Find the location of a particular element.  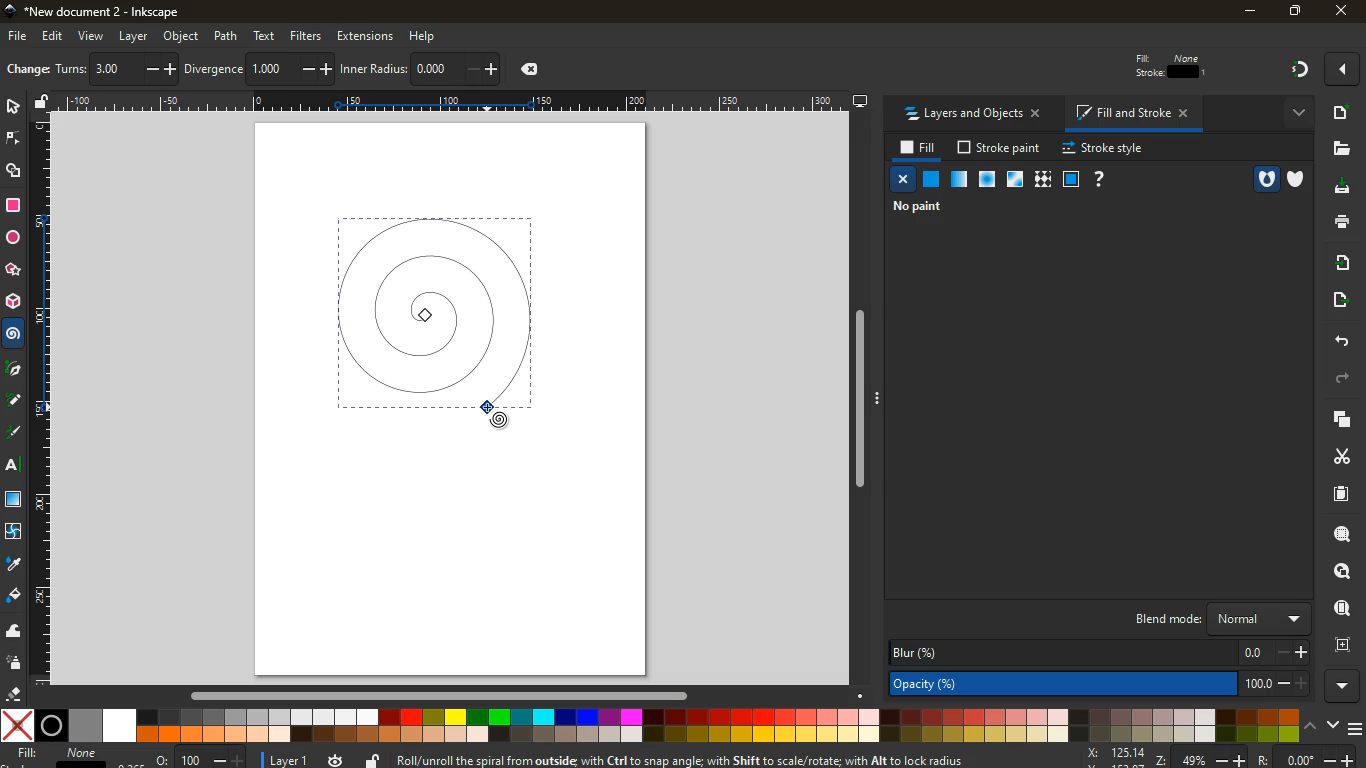

layer is located at coordinates (286, 758).